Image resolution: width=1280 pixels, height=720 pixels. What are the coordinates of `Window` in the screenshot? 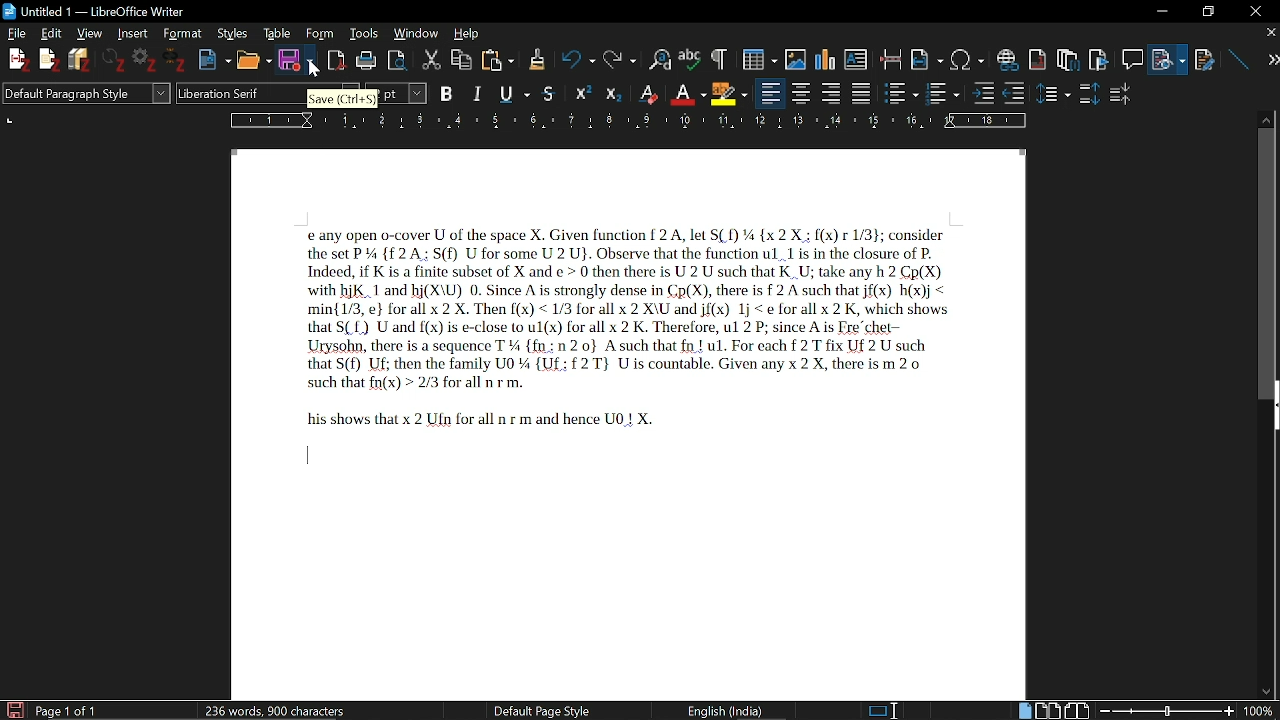 It's located at (416, 34).